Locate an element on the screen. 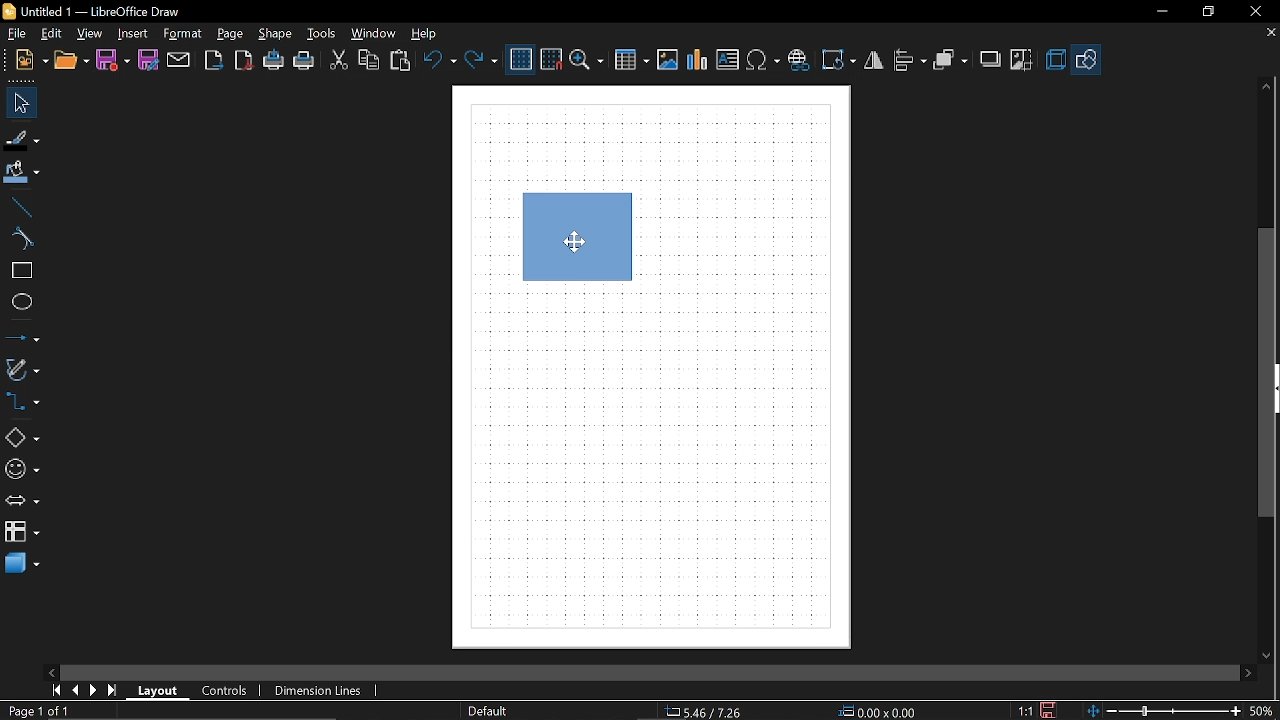 The height and width of the screenshot is (720, 1280). 3d shapes is located at coordinates (21, 565).